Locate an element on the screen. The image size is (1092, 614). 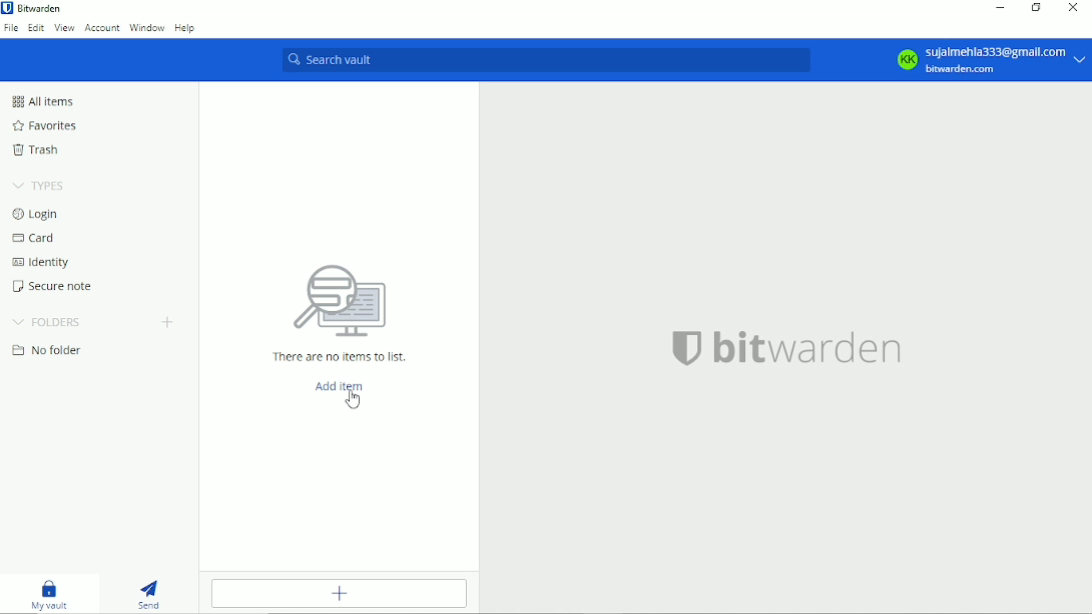
Secure note is located at coordinates (54, 286).